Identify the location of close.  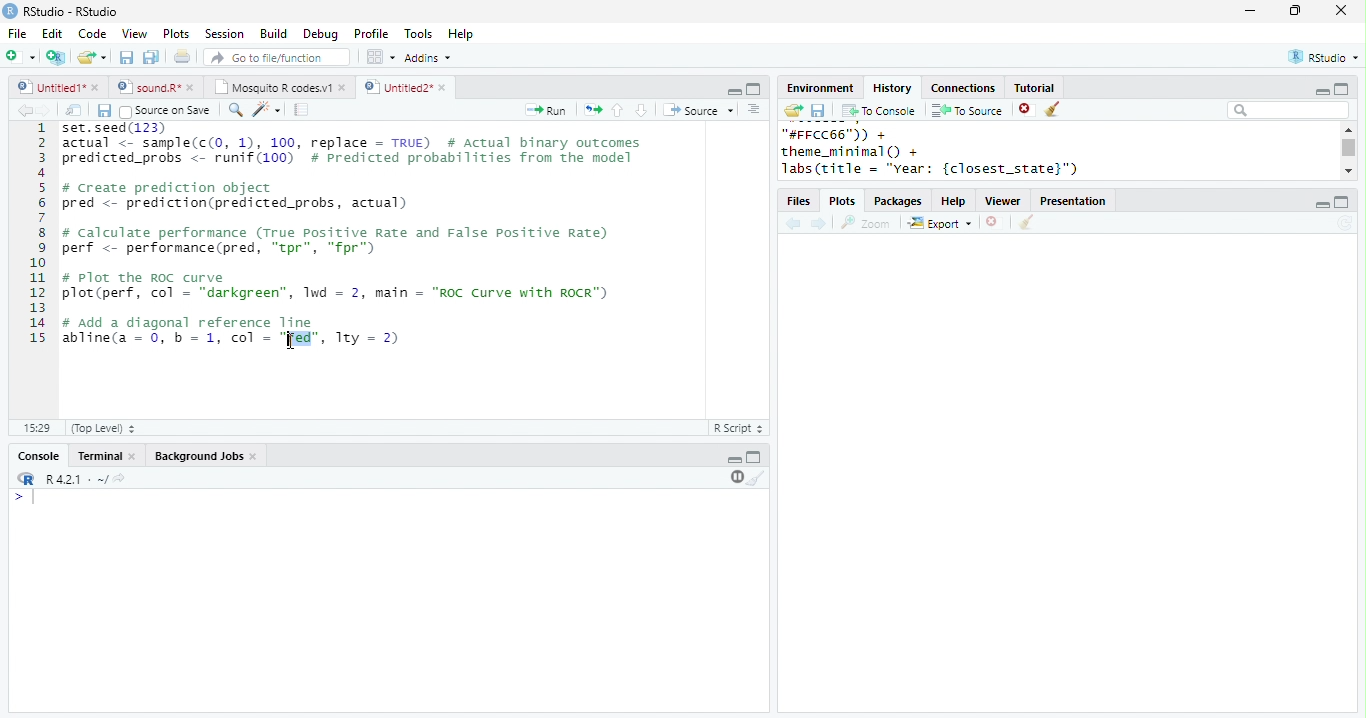
(194, 87).